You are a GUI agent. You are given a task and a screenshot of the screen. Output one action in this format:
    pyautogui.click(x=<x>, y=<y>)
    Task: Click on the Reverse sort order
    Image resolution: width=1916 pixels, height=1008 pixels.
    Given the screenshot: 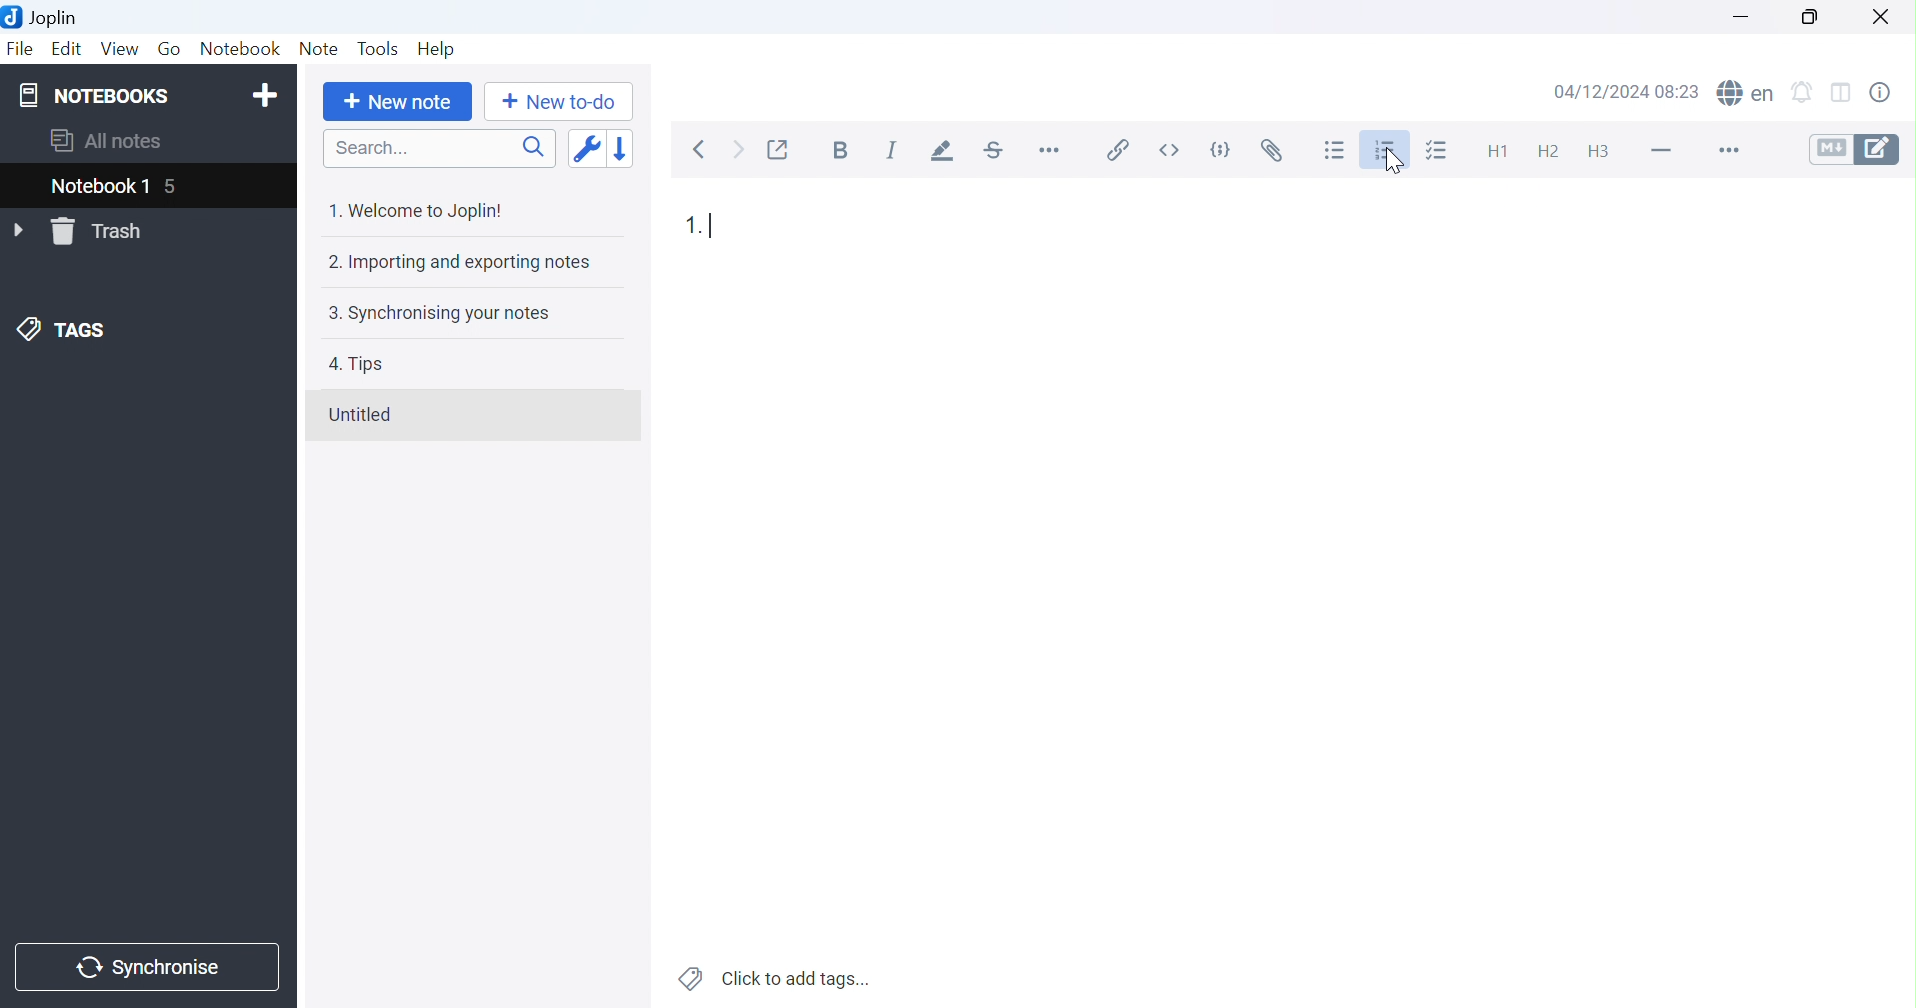 What is the action you would take?
    pyautogui.click(x=620, y=150)
    